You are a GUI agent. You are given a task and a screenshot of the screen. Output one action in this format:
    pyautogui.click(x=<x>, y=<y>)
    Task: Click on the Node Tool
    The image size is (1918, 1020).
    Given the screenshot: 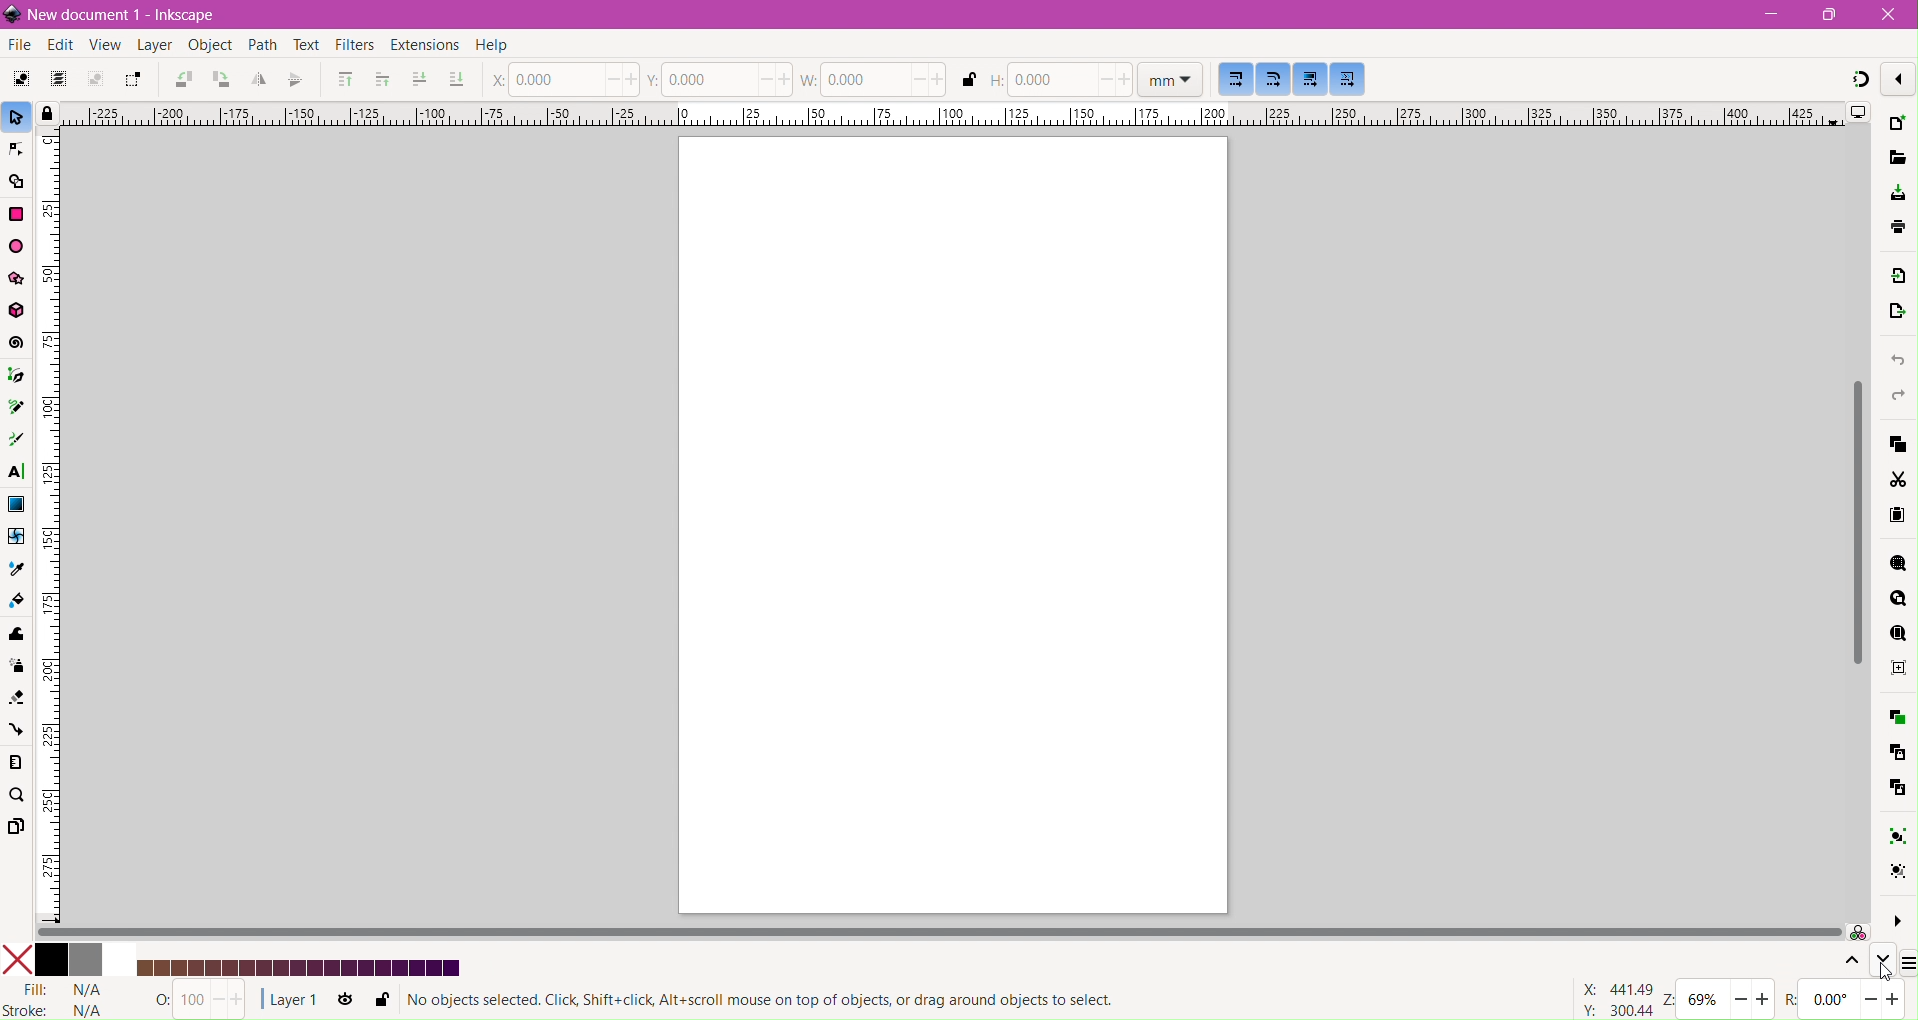 What is the action you would take?
    pyautogui.click(x=17, y=150)
    